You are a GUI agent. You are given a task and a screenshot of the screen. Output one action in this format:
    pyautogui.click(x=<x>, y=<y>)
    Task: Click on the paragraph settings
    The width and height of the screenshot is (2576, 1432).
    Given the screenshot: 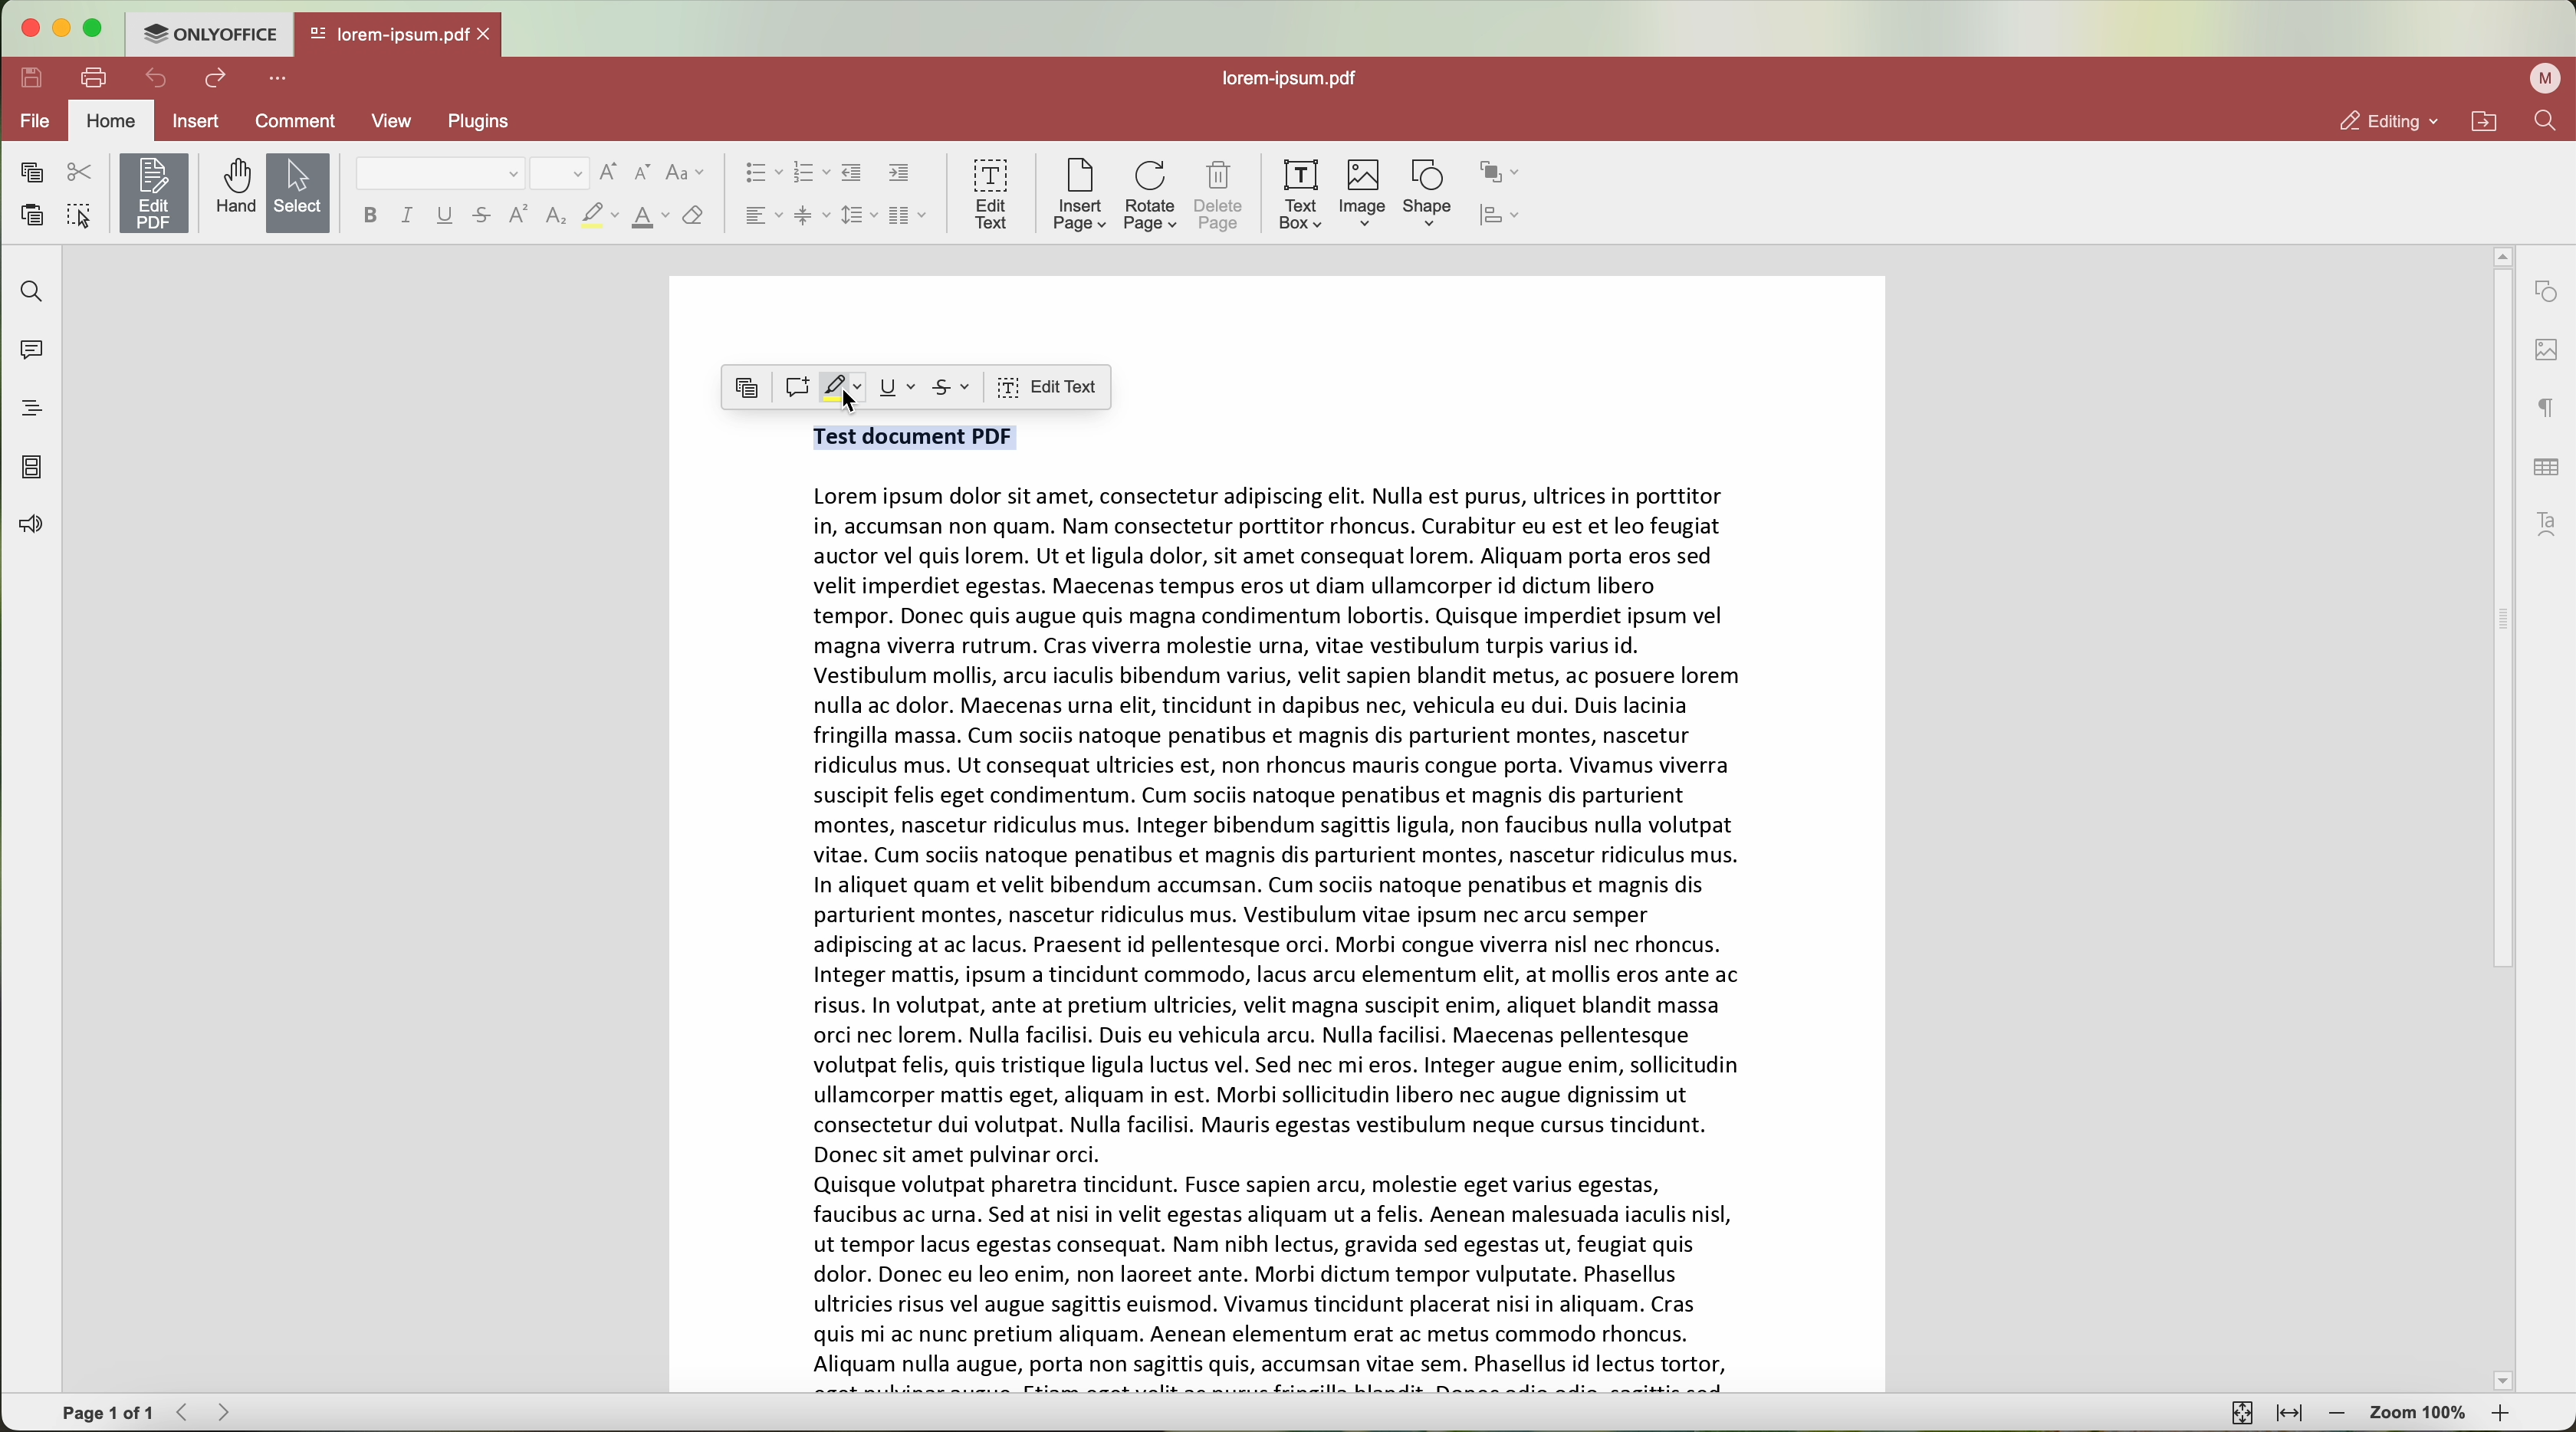 What is the action you would take?
    pyautogui.click(x=2545, y=412)
    